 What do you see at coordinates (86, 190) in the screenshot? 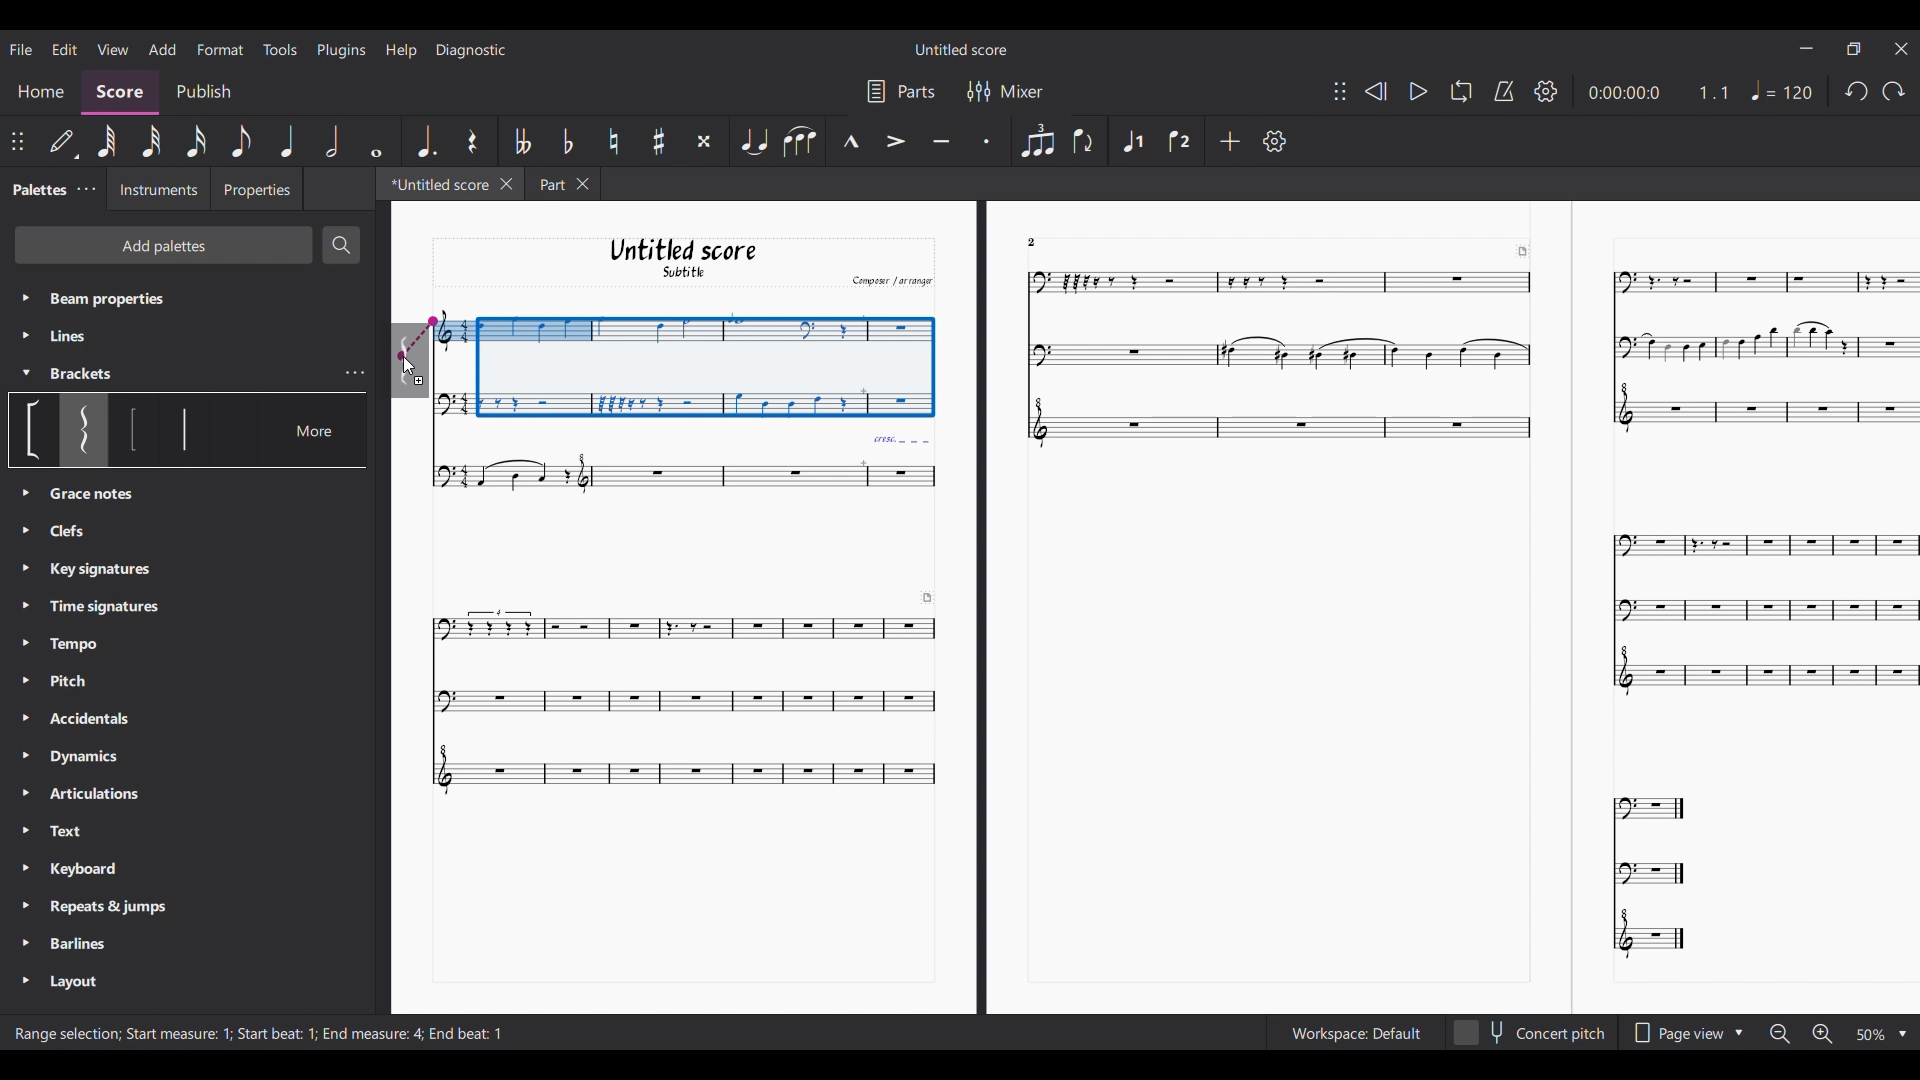
I see `Palette settings` at bounding box center [86, 190].